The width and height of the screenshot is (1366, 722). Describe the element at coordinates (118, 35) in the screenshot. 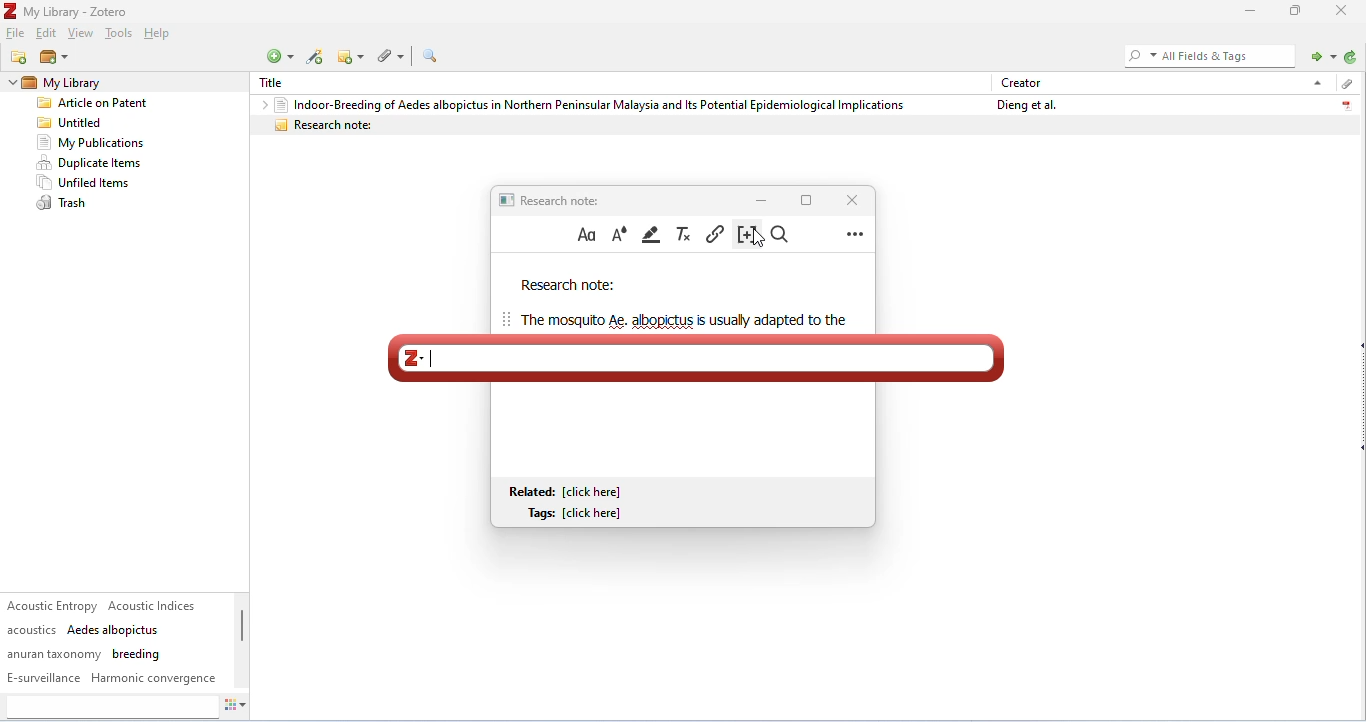

I see `tools` at that location.